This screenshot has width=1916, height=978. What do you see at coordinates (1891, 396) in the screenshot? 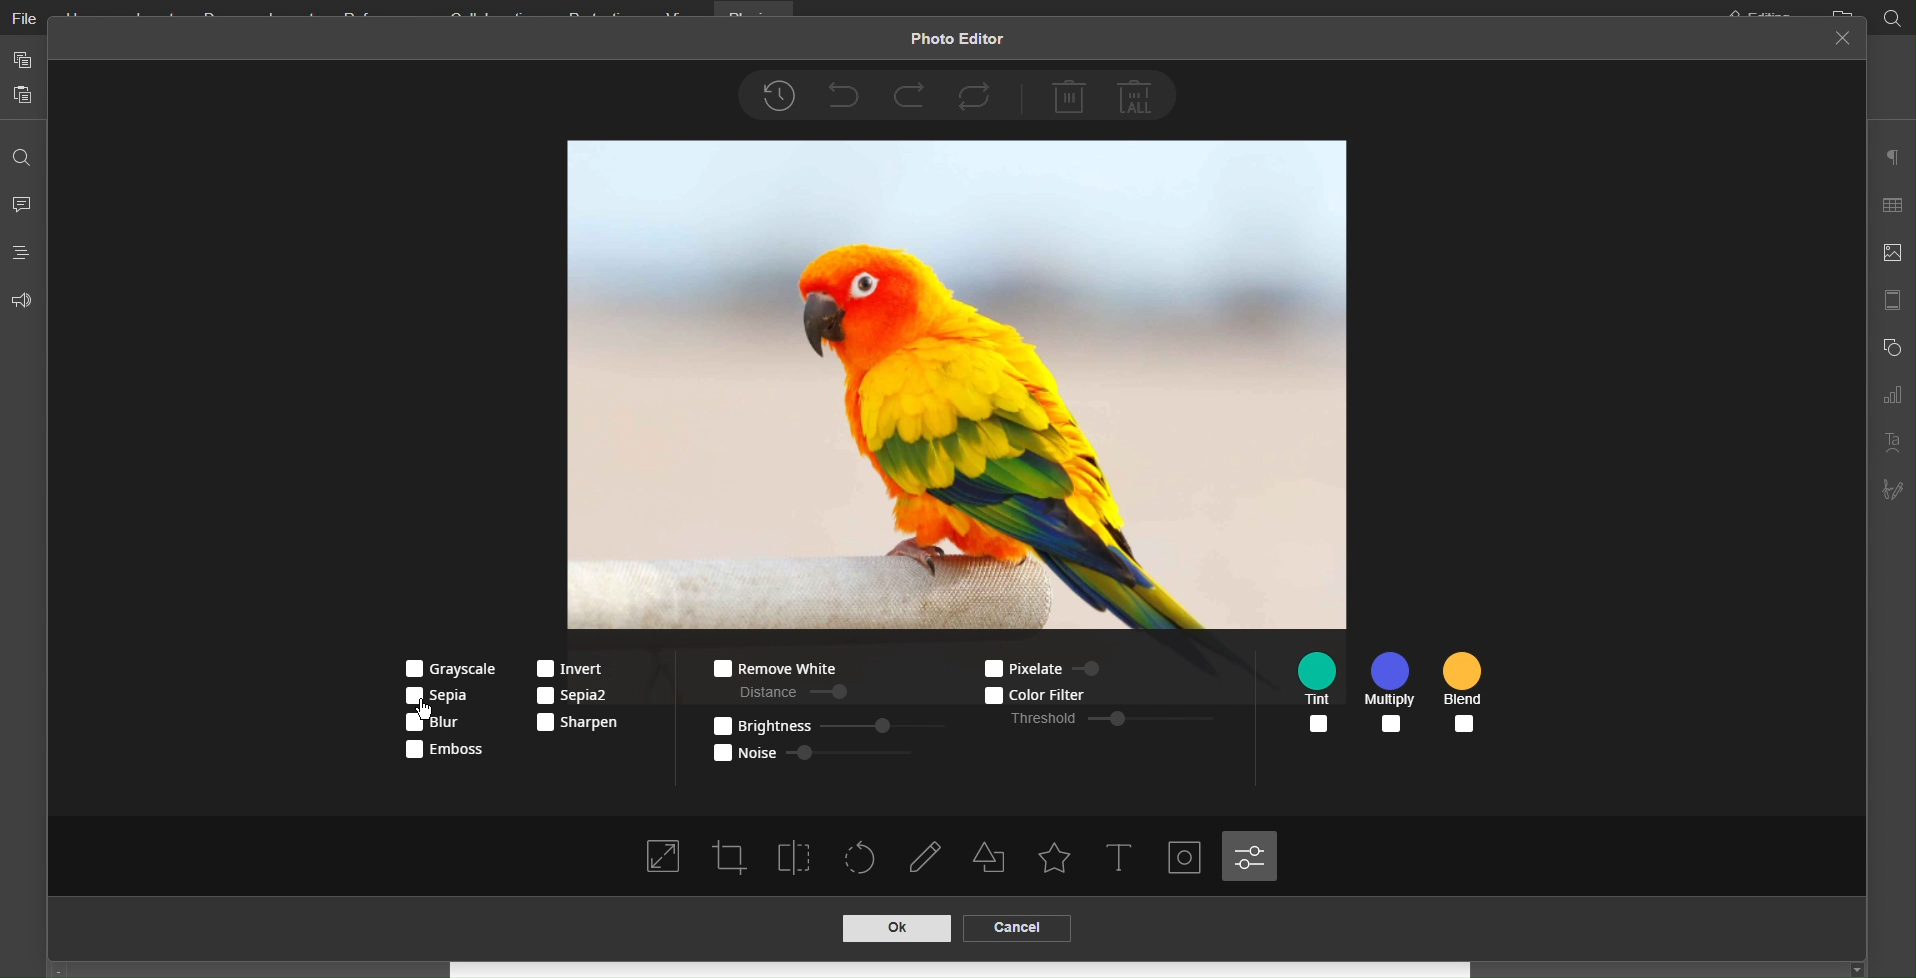
I see `Graph Settings` at bounding box center [1891, 396].